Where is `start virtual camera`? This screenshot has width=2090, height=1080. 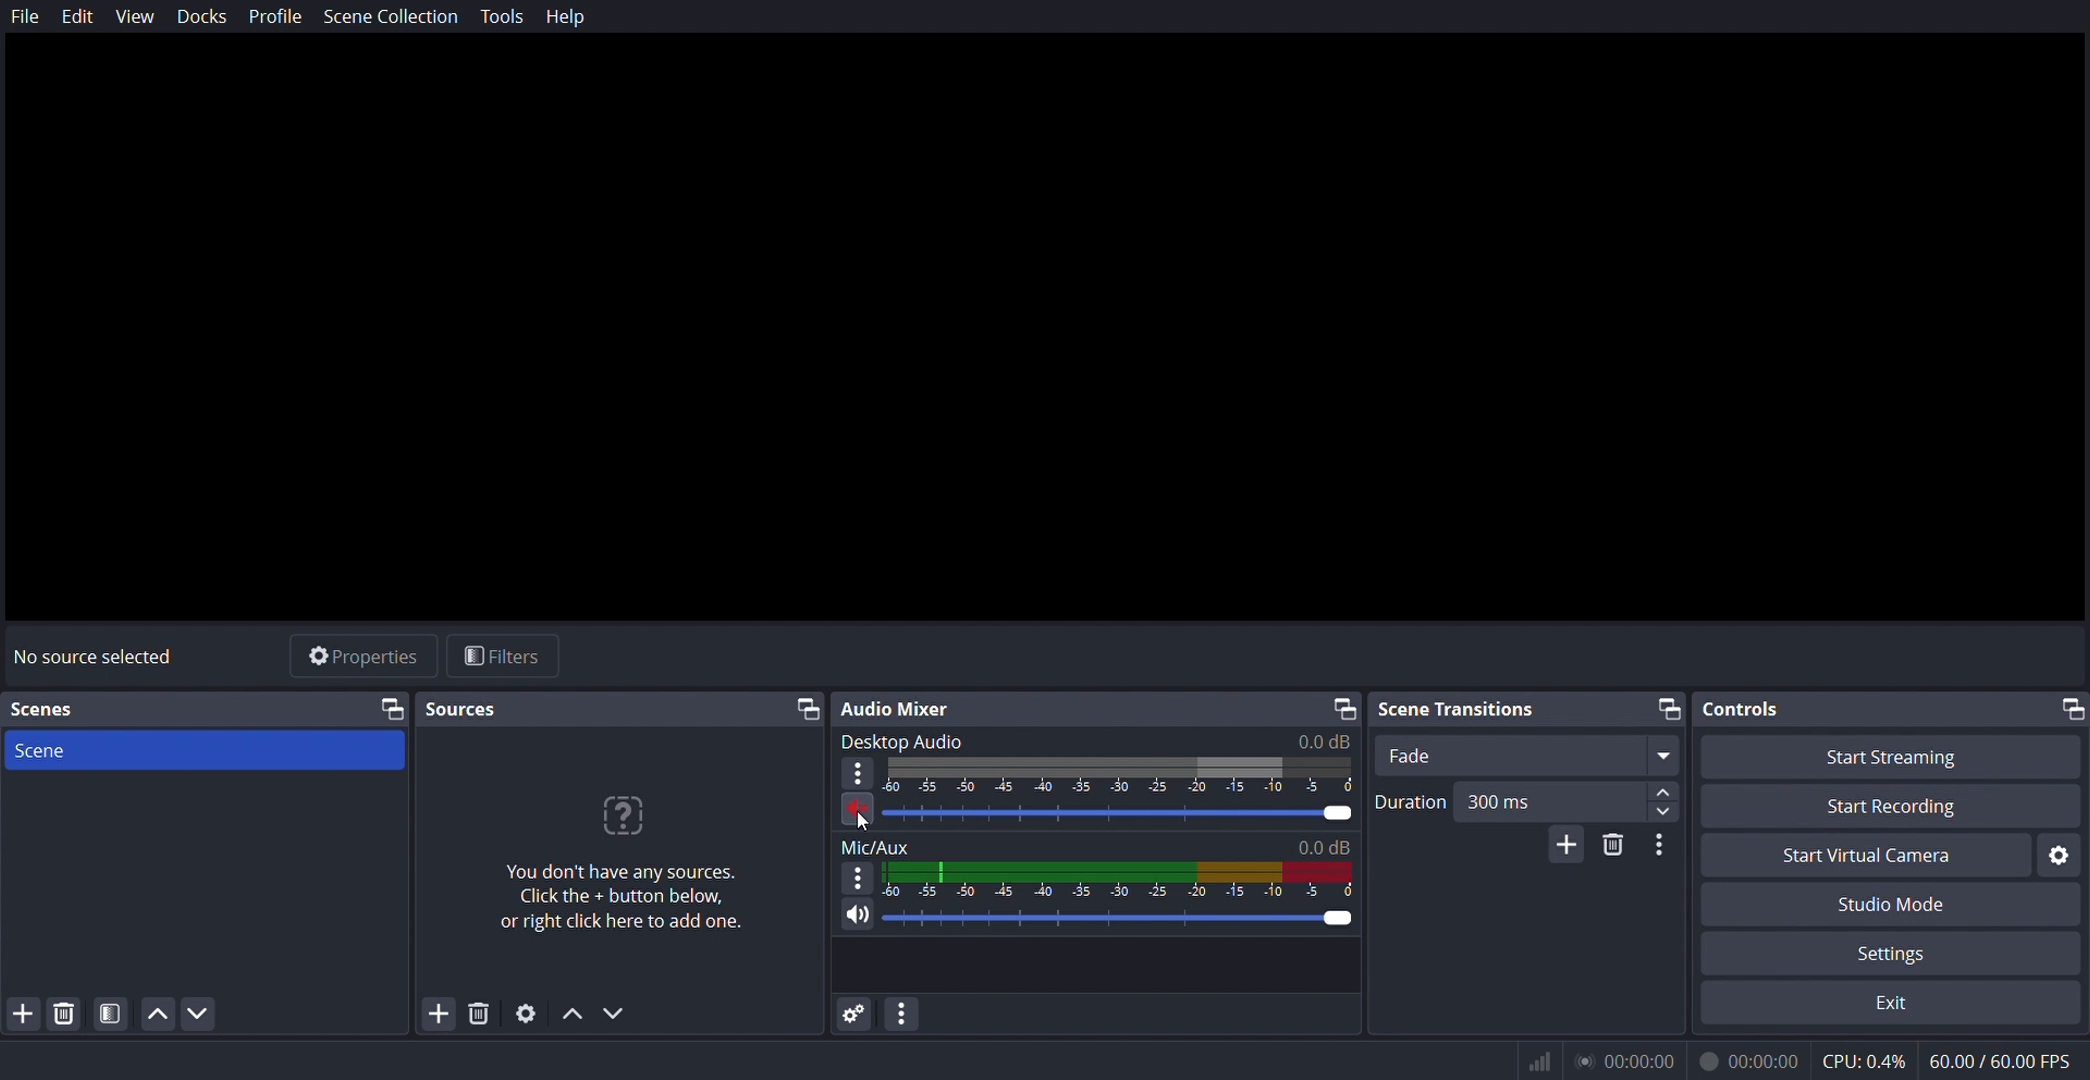
start virtual camera is located at coordinates (2061, 855).